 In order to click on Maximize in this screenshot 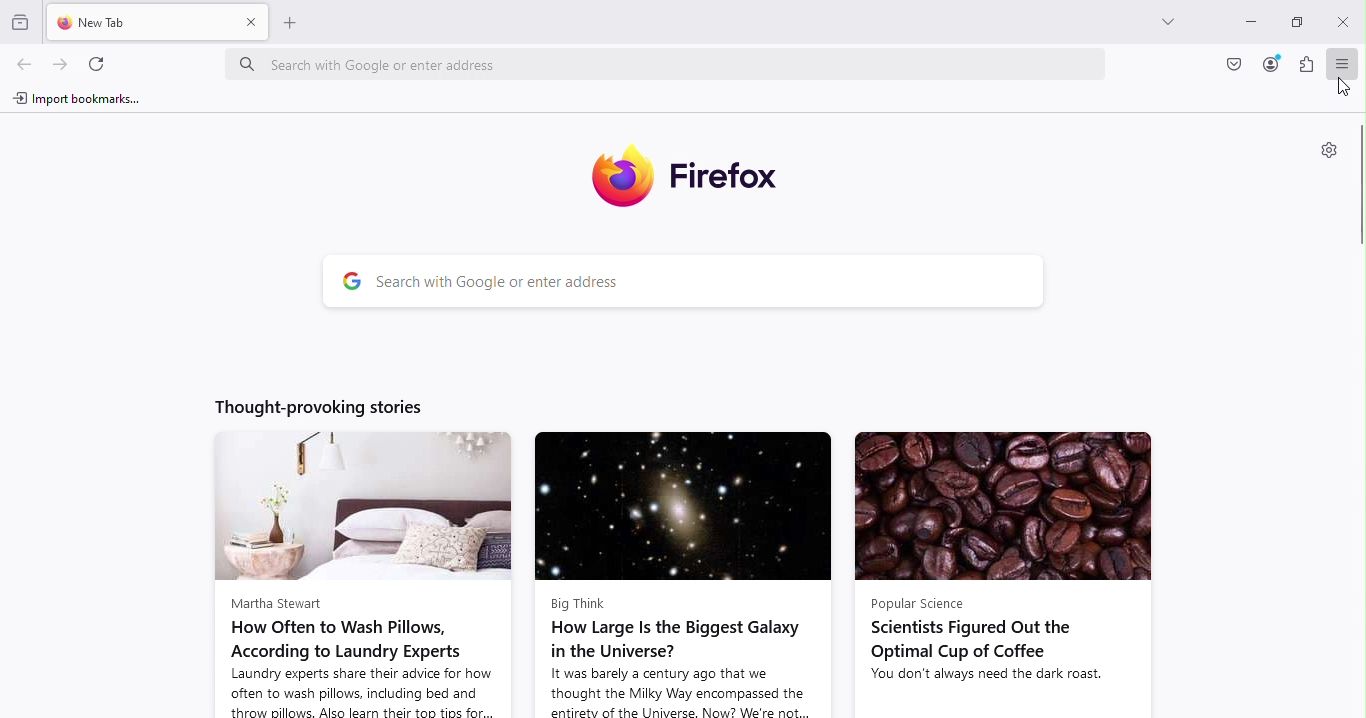, I will do `click(1297, 22)`.